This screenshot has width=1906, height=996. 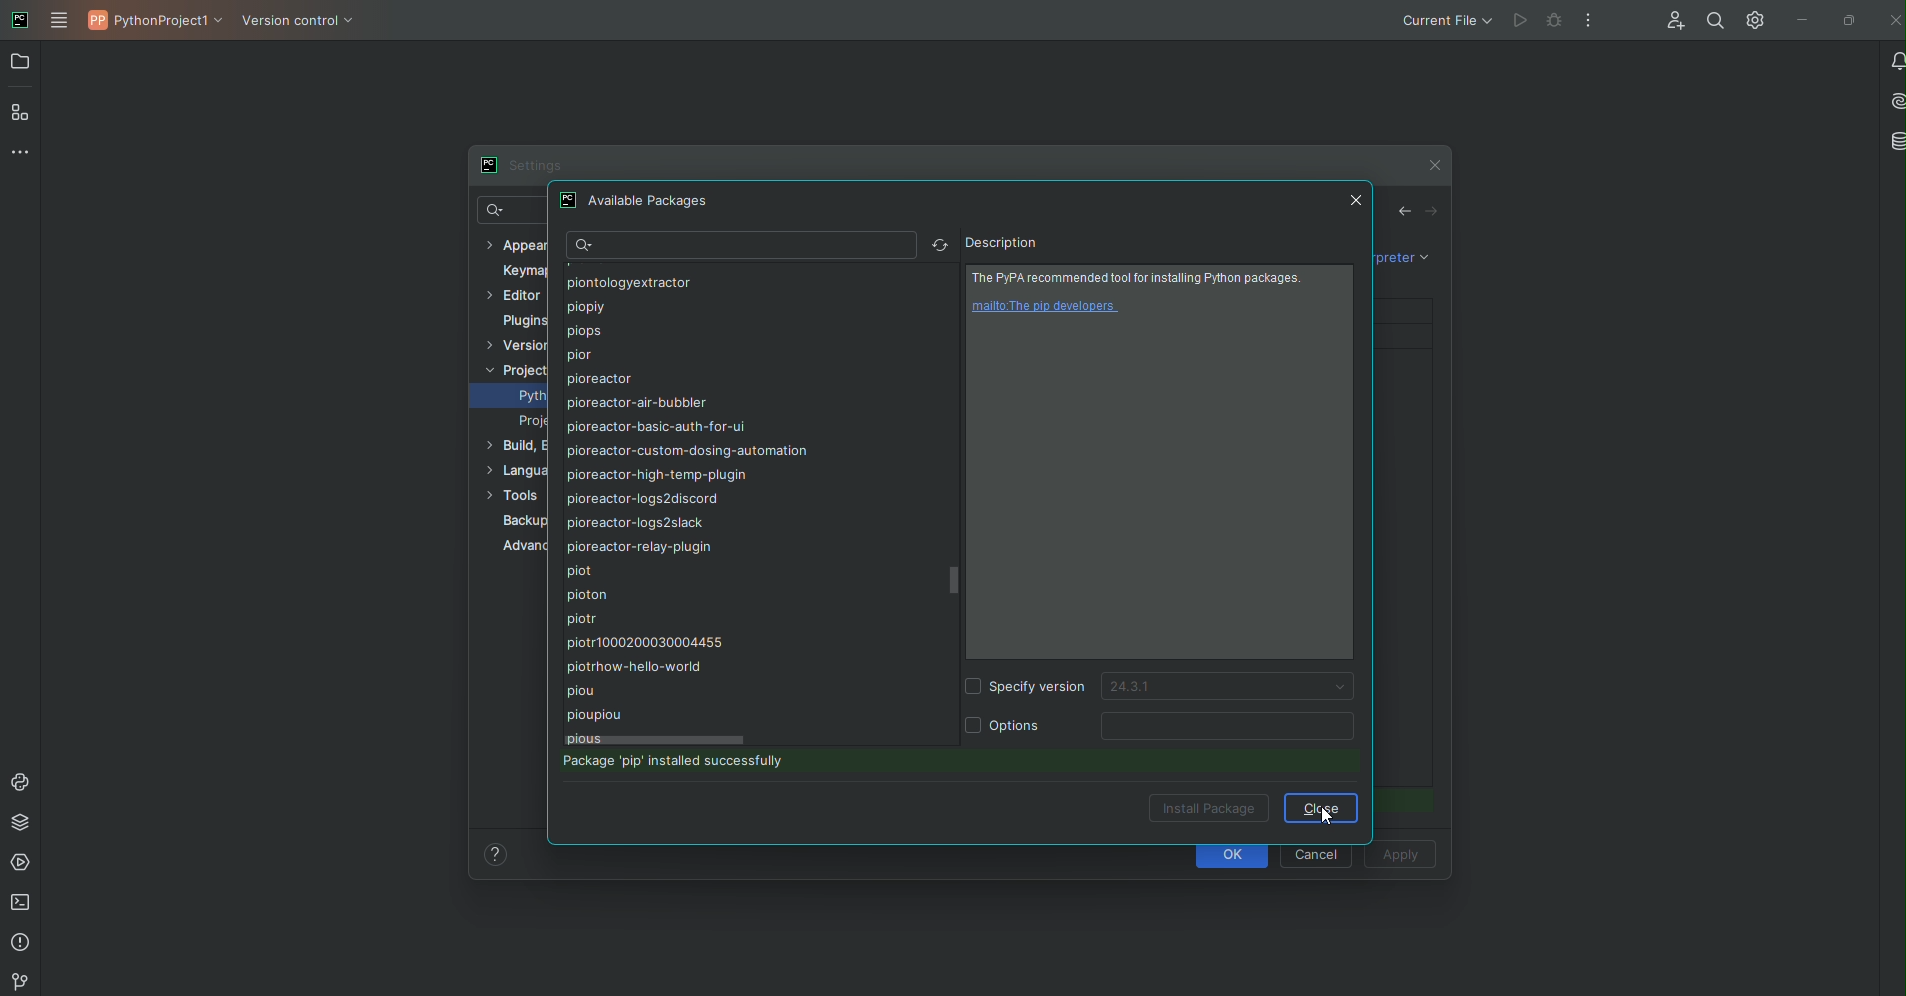 I want to click on Database, so click(x=1893, y=139).